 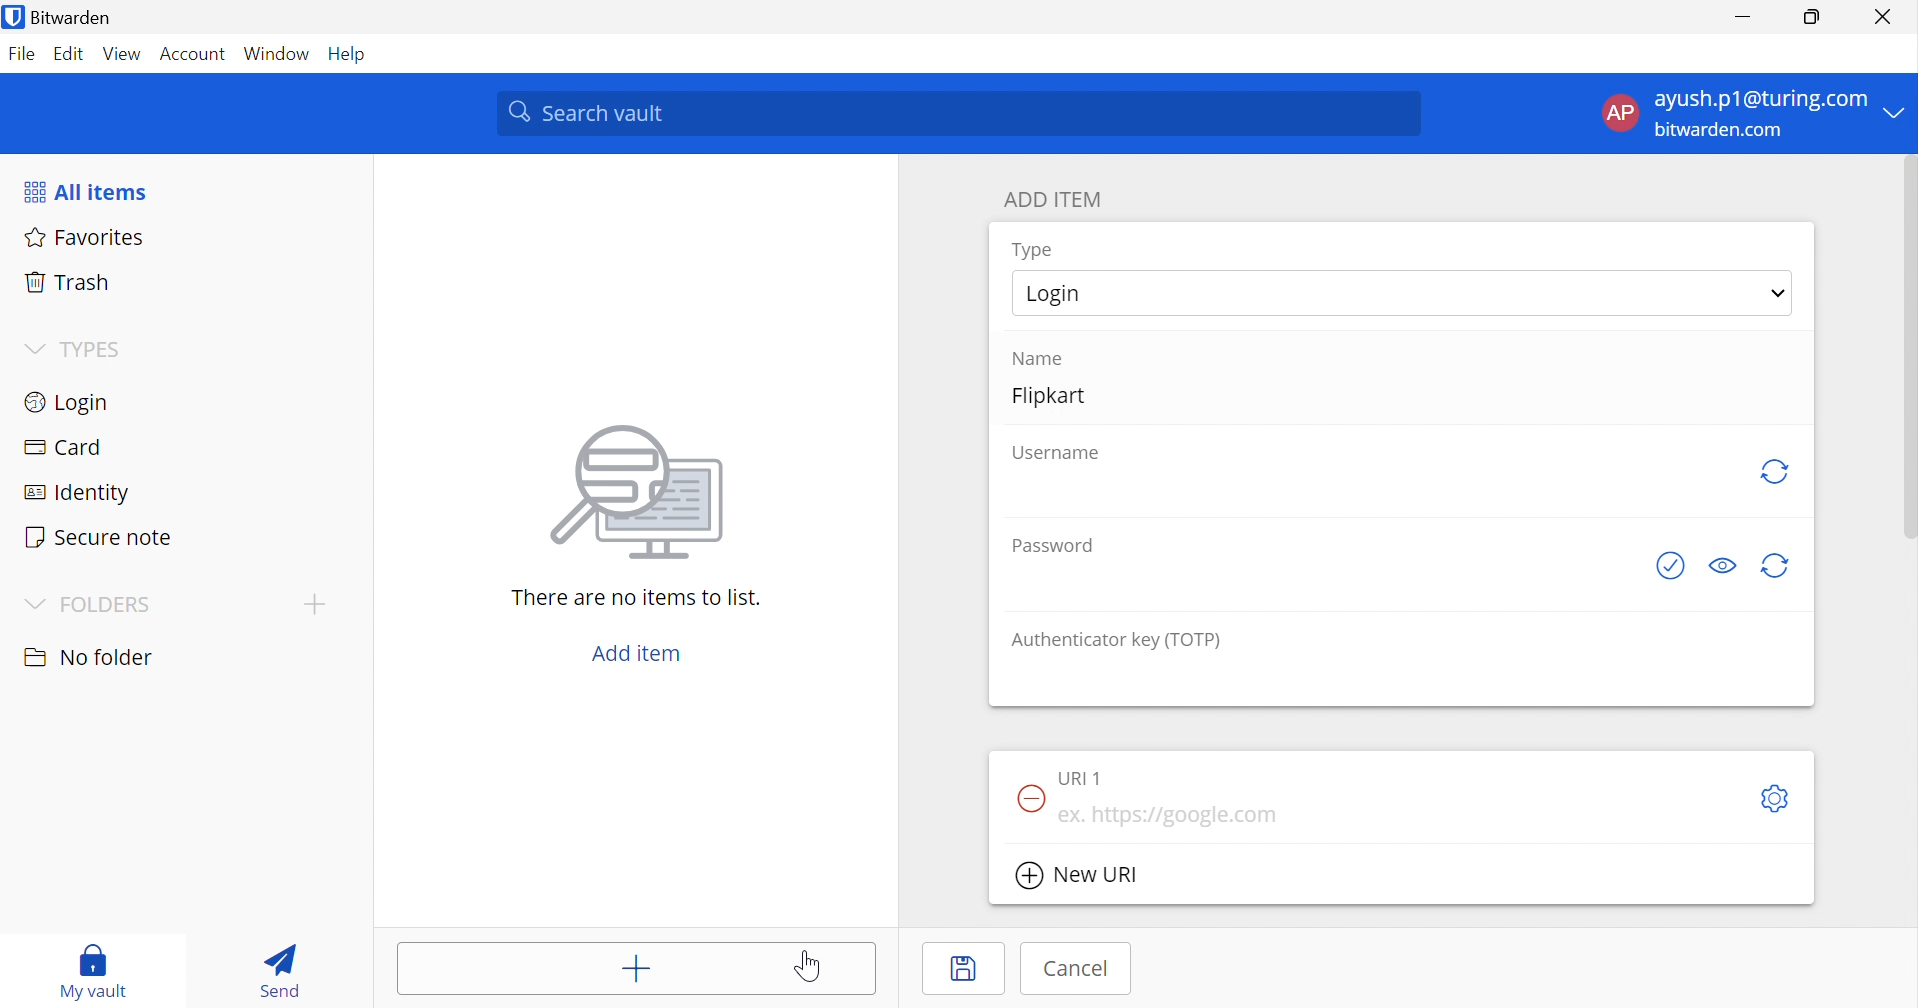 I want to click on Type, so click(x=1033, y=250).